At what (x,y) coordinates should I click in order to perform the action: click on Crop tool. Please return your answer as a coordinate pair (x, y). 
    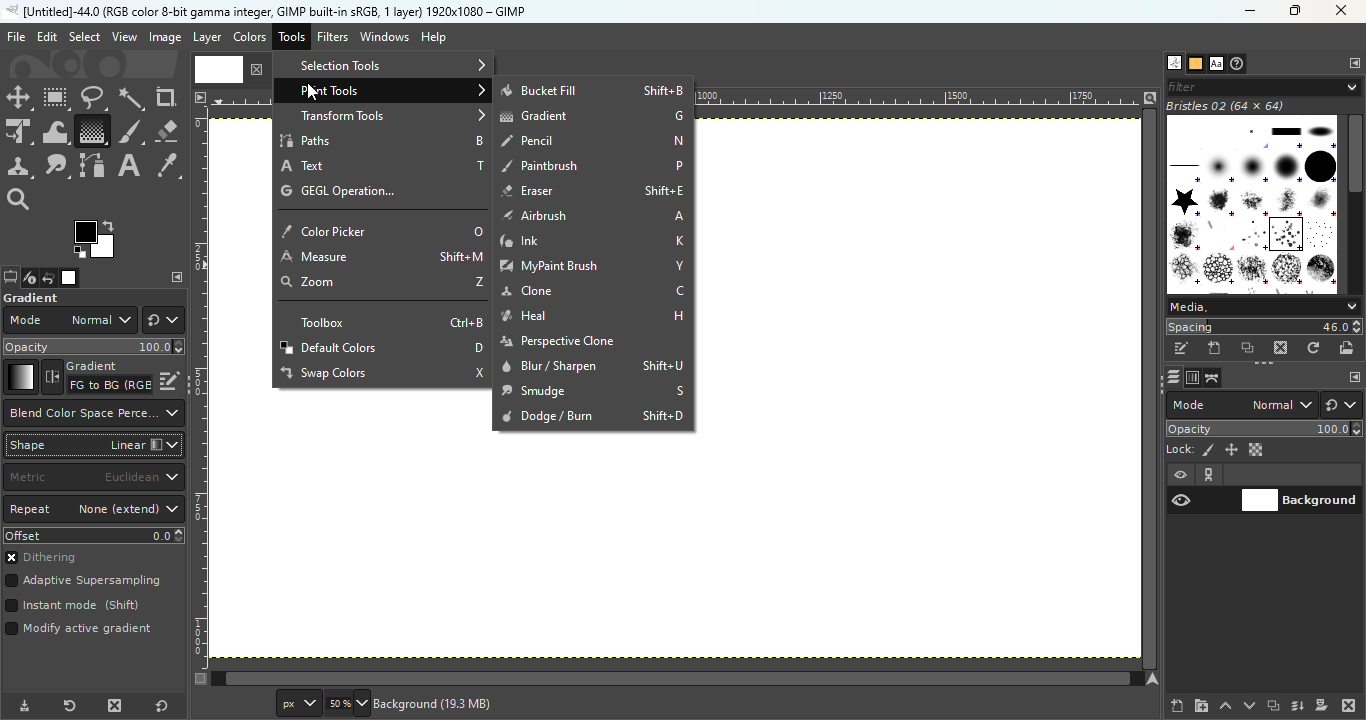
    Looking at the image, I should click on (166, 97).